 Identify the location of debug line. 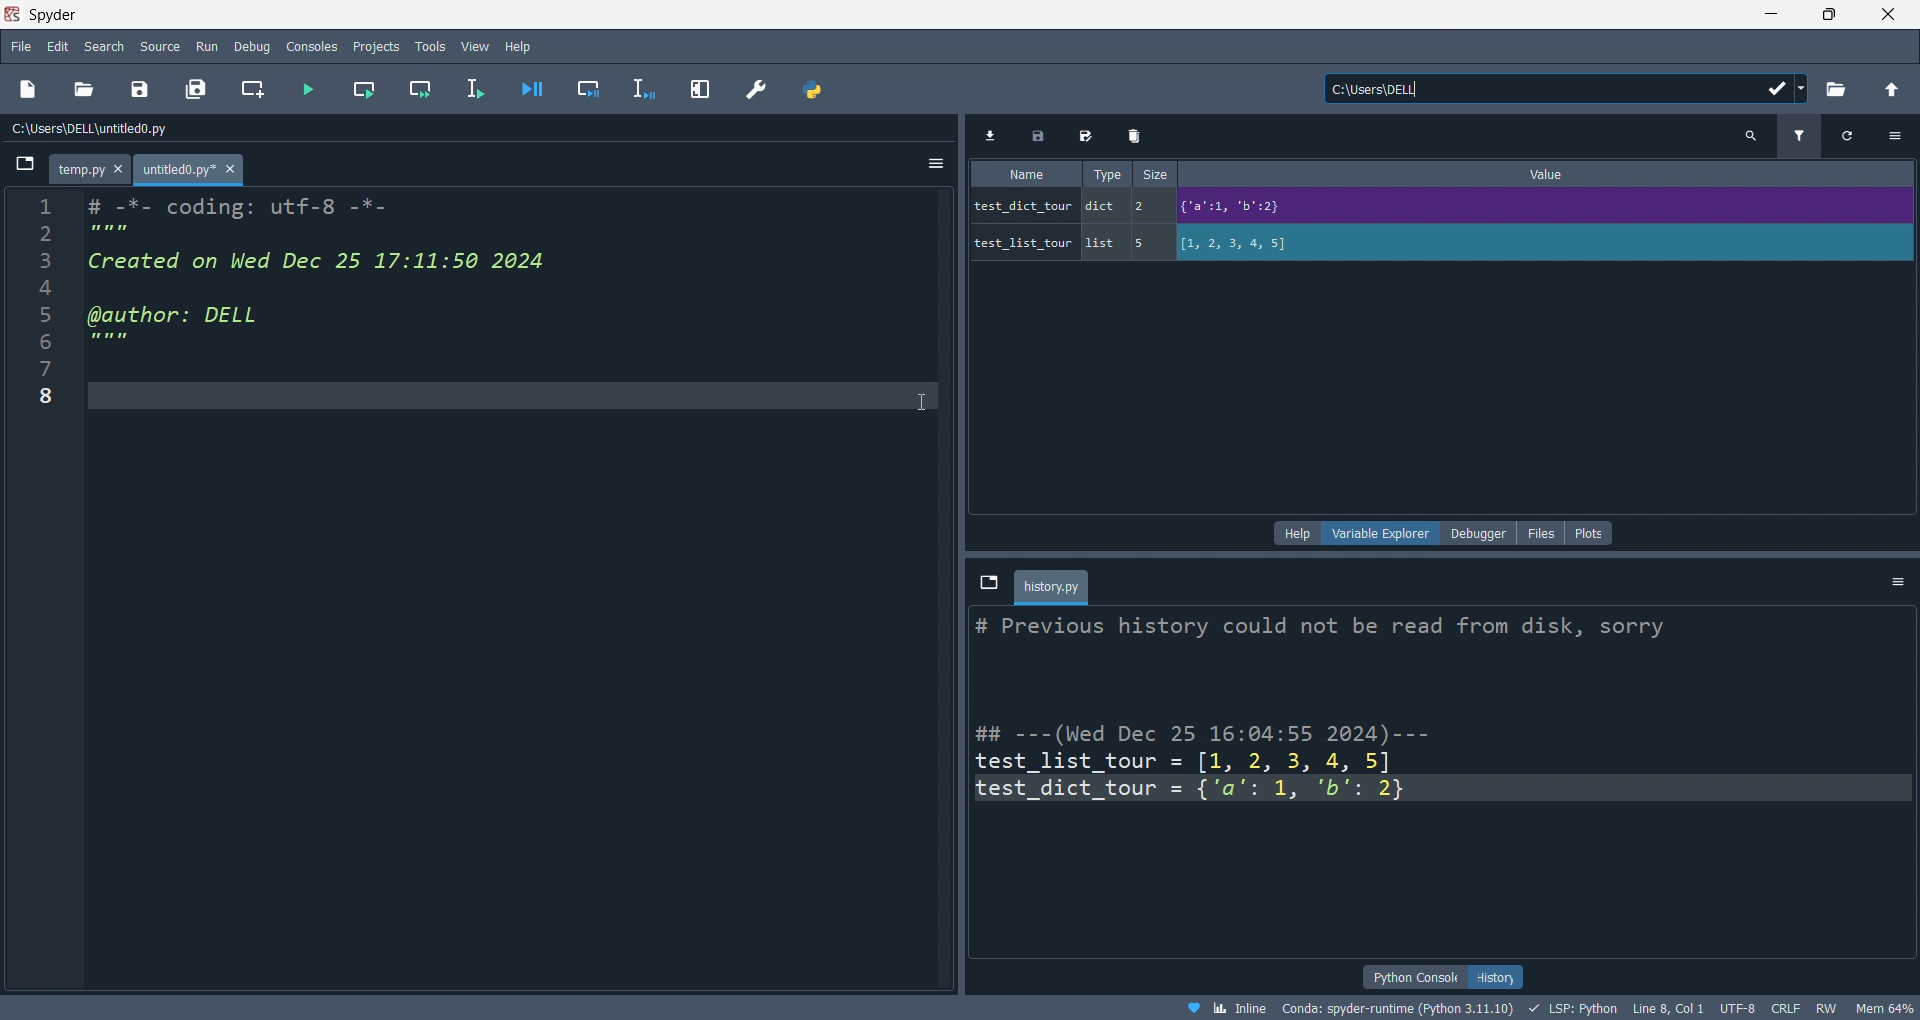
(646, 89).